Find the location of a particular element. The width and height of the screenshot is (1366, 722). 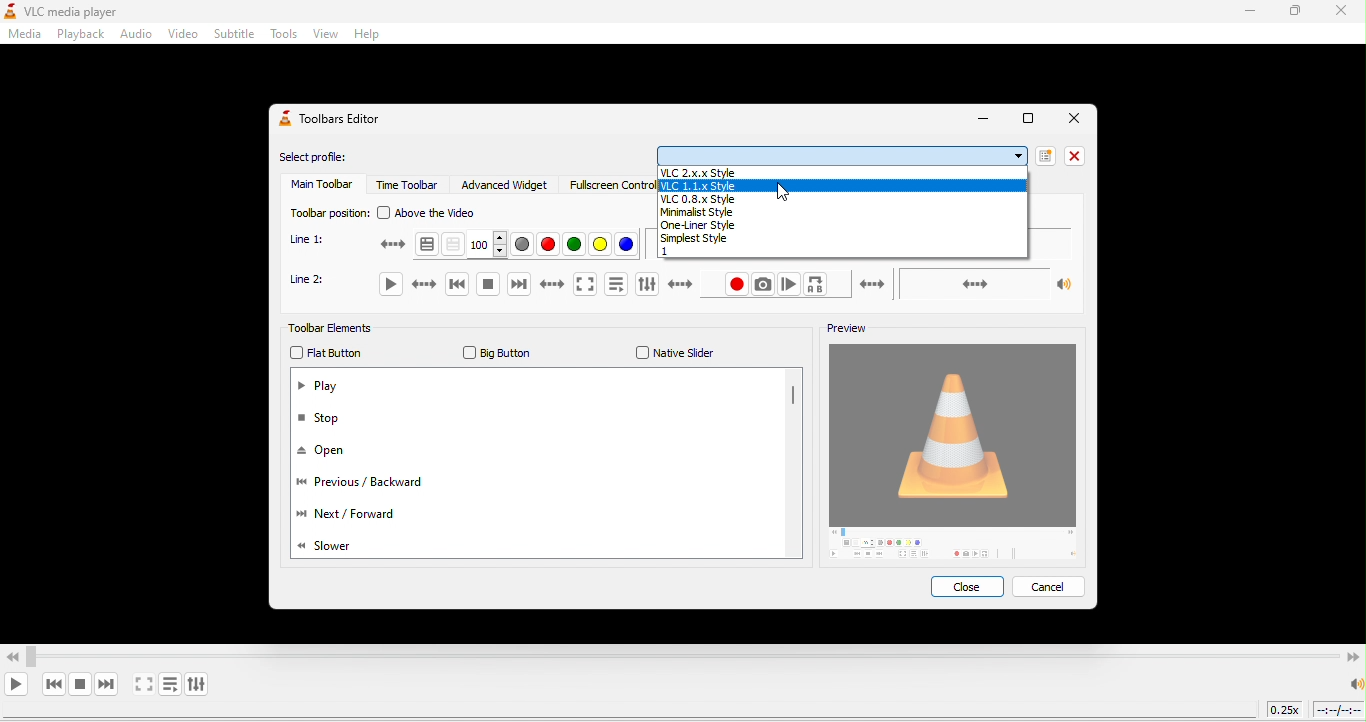

main toolbar is located at coordinates (320, 187).